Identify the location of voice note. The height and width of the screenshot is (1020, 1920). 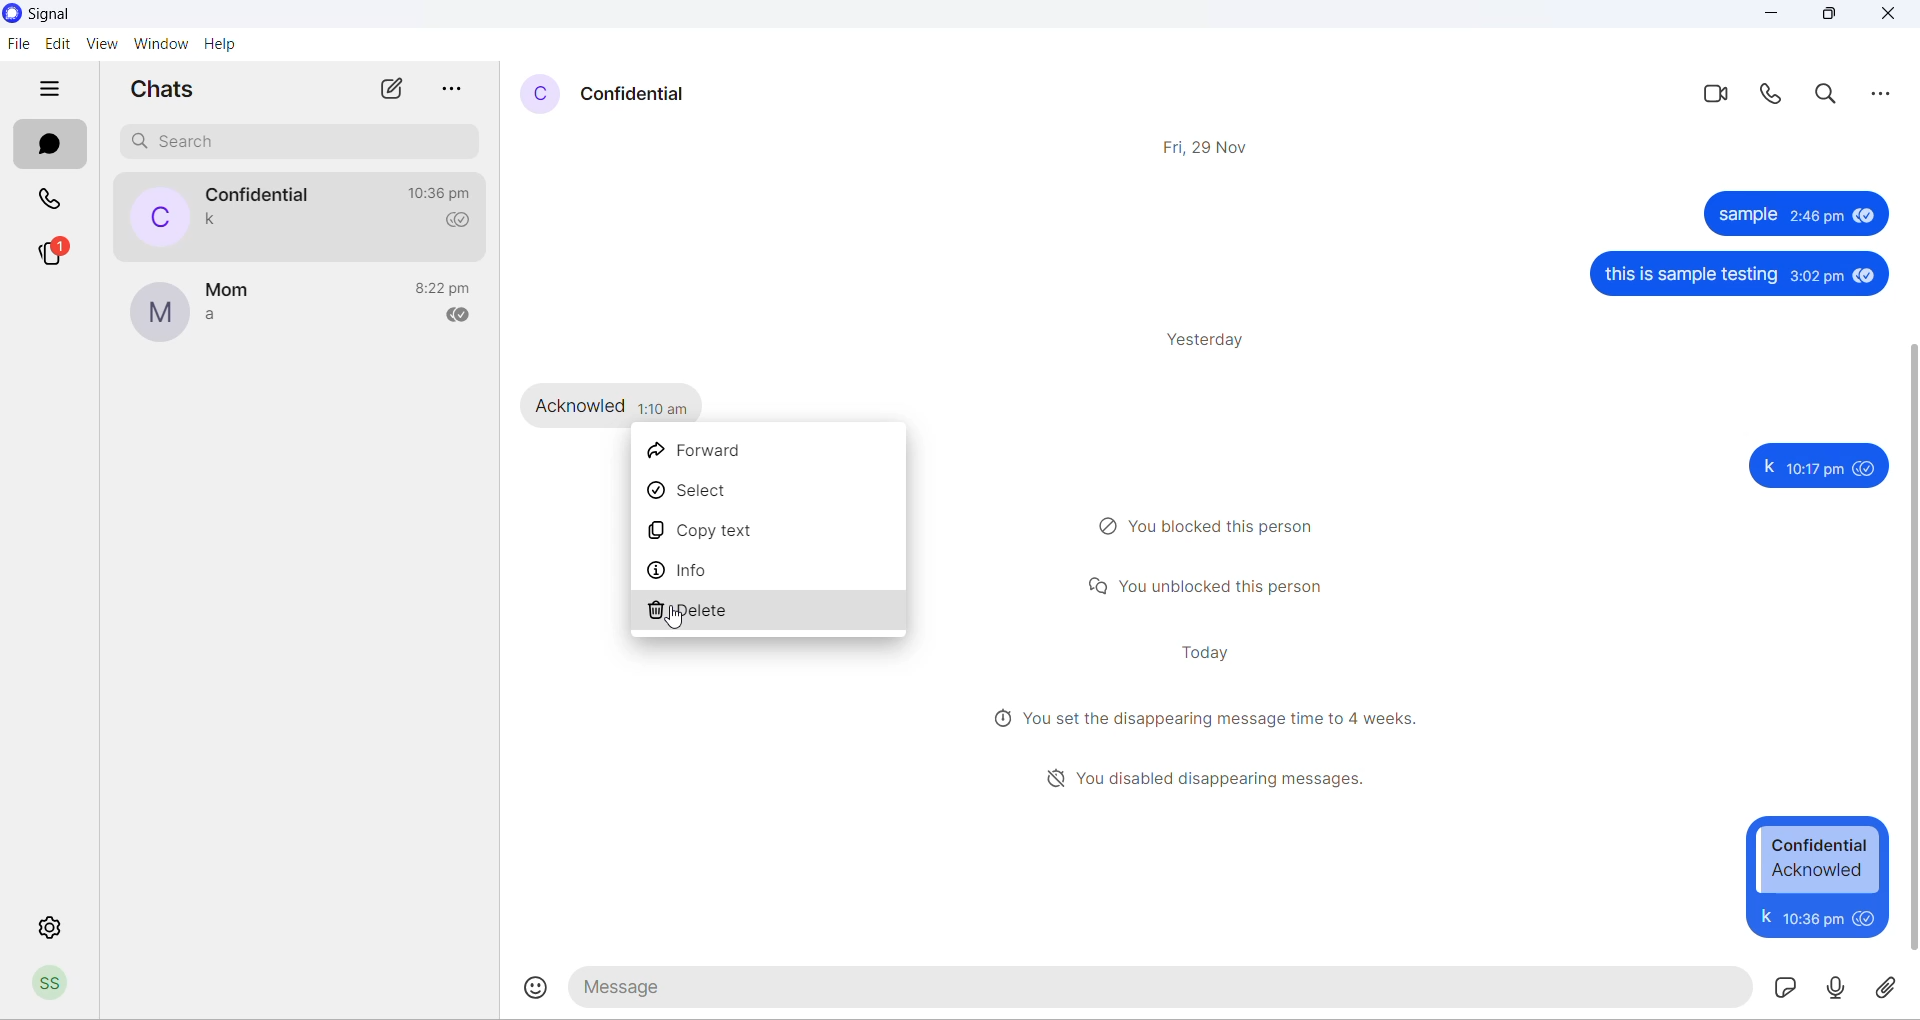
(1835, 988).